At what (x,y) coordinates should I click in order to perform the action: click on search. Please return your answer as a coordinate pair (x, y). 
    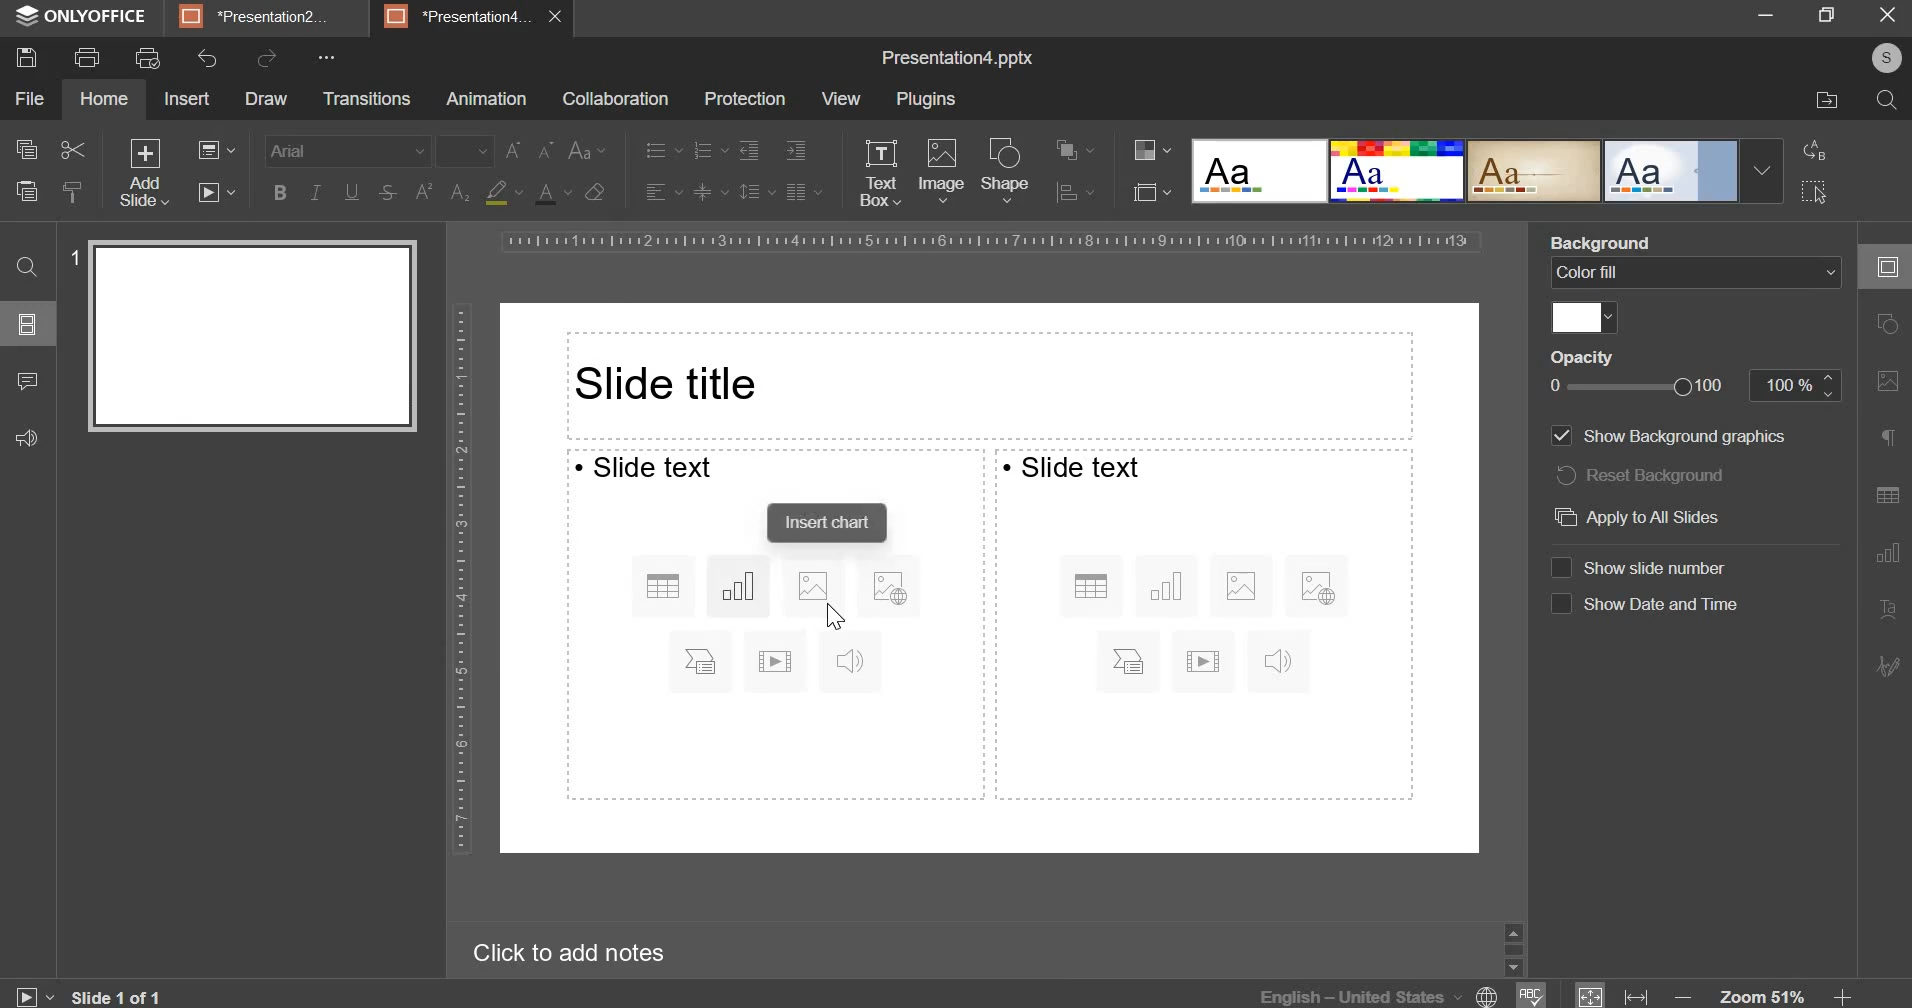
    Looking at the image, I should click on (1886, 102).